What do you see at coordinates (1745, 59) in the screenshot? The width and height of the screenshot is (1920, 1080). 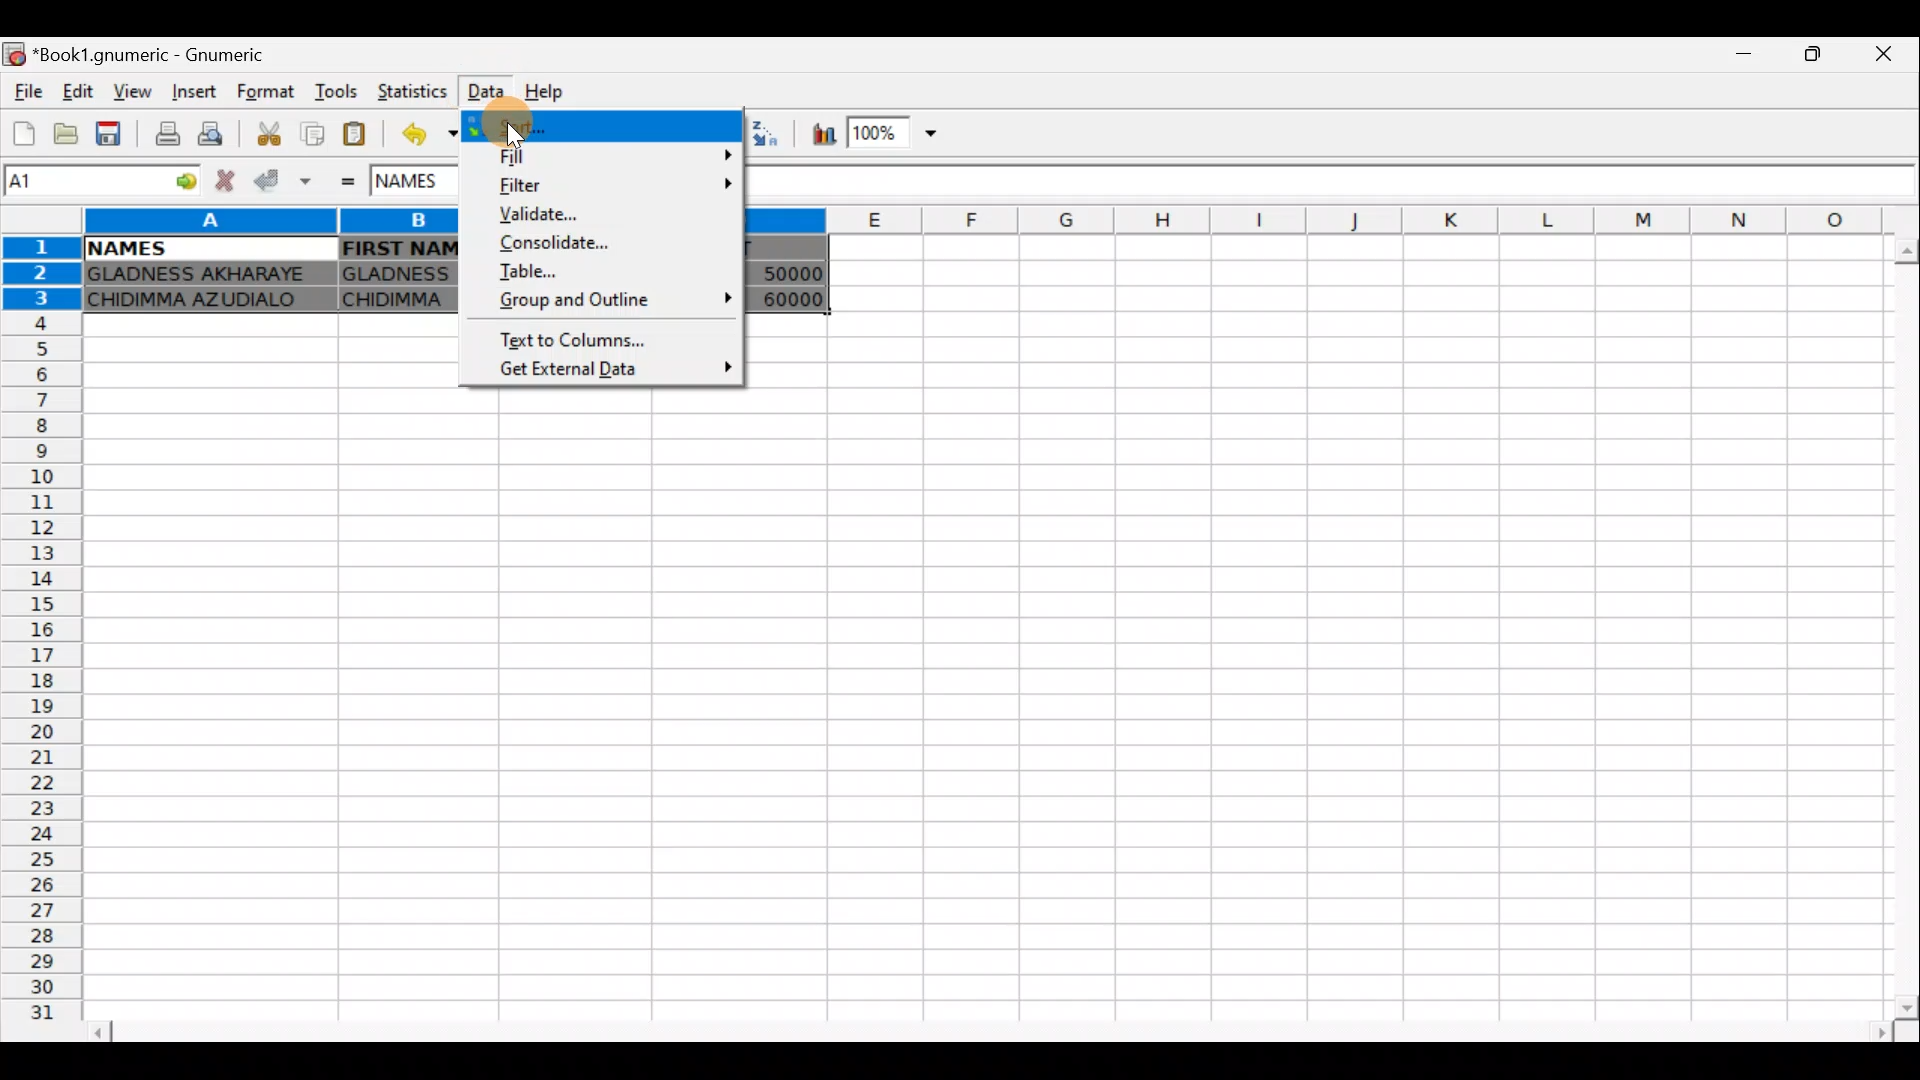 I see `Minimize` at bounding box center [1745, 59].